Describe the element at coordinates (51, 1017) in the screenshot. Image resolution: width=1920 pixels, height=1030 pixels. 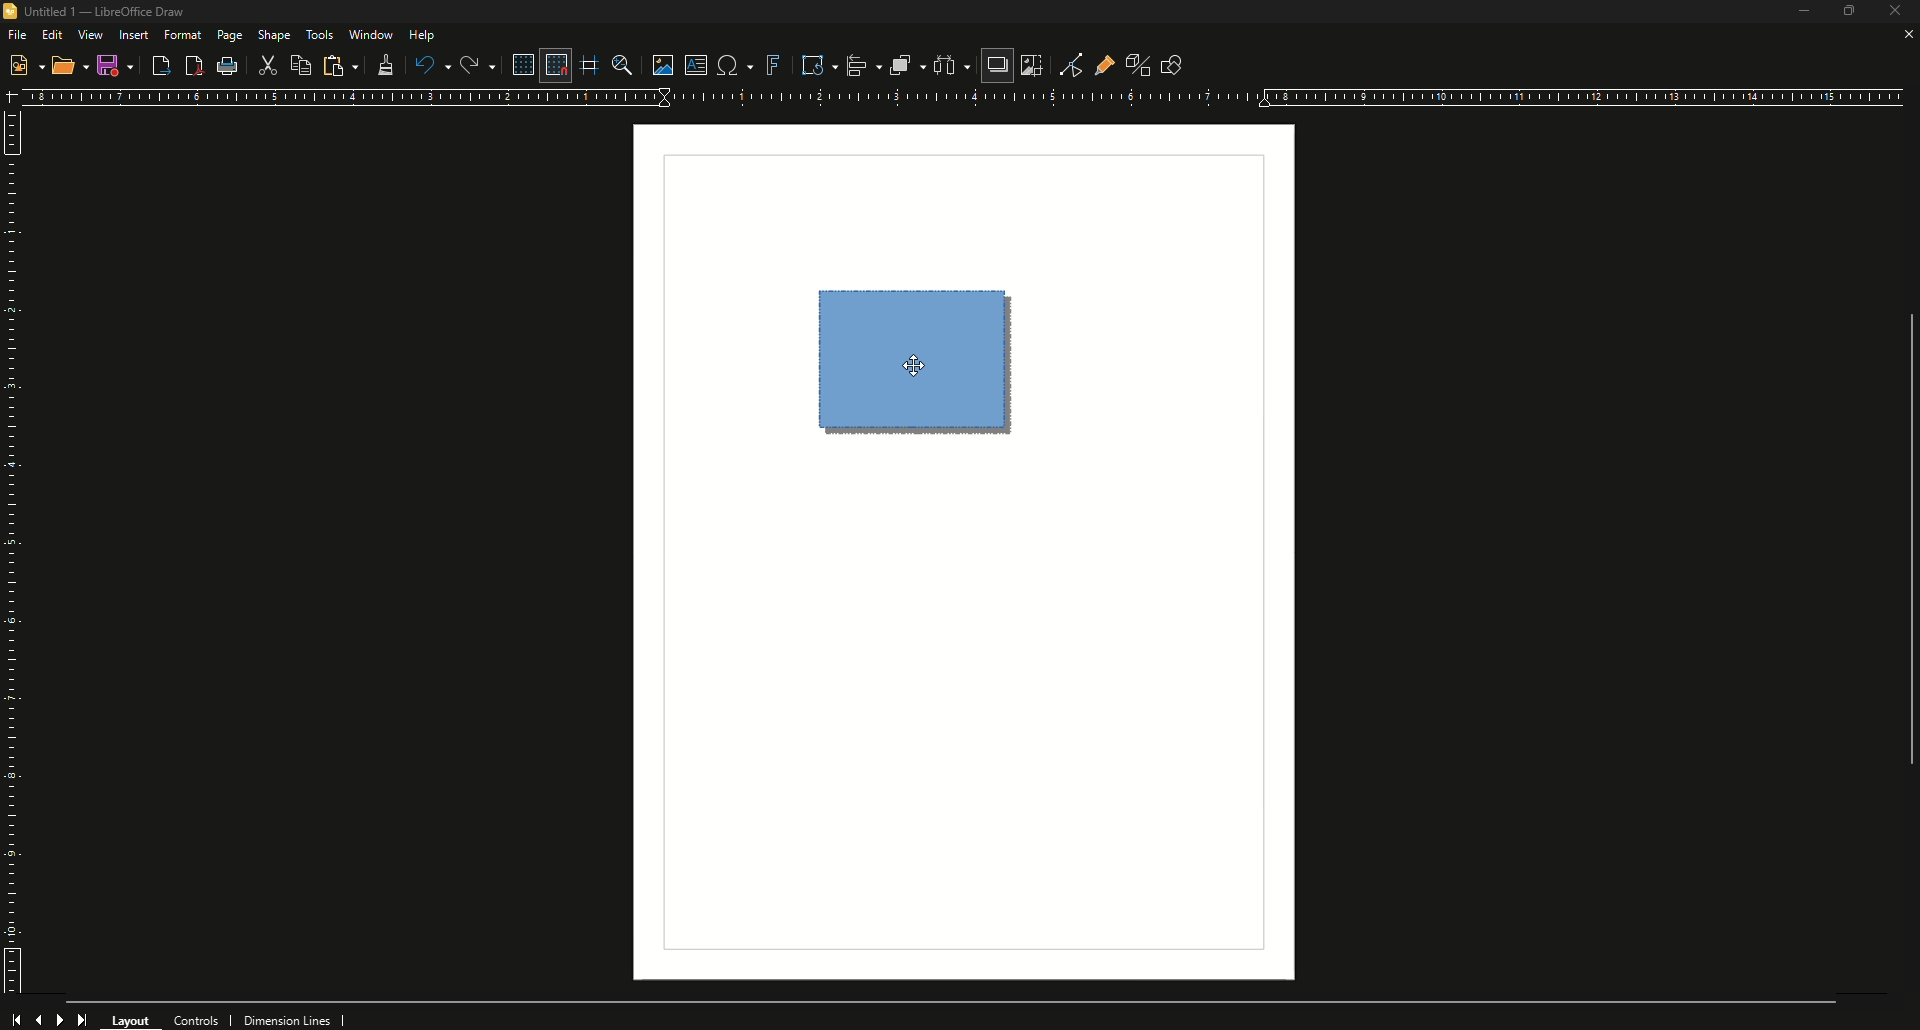
I see `forward and backward button` at that location.